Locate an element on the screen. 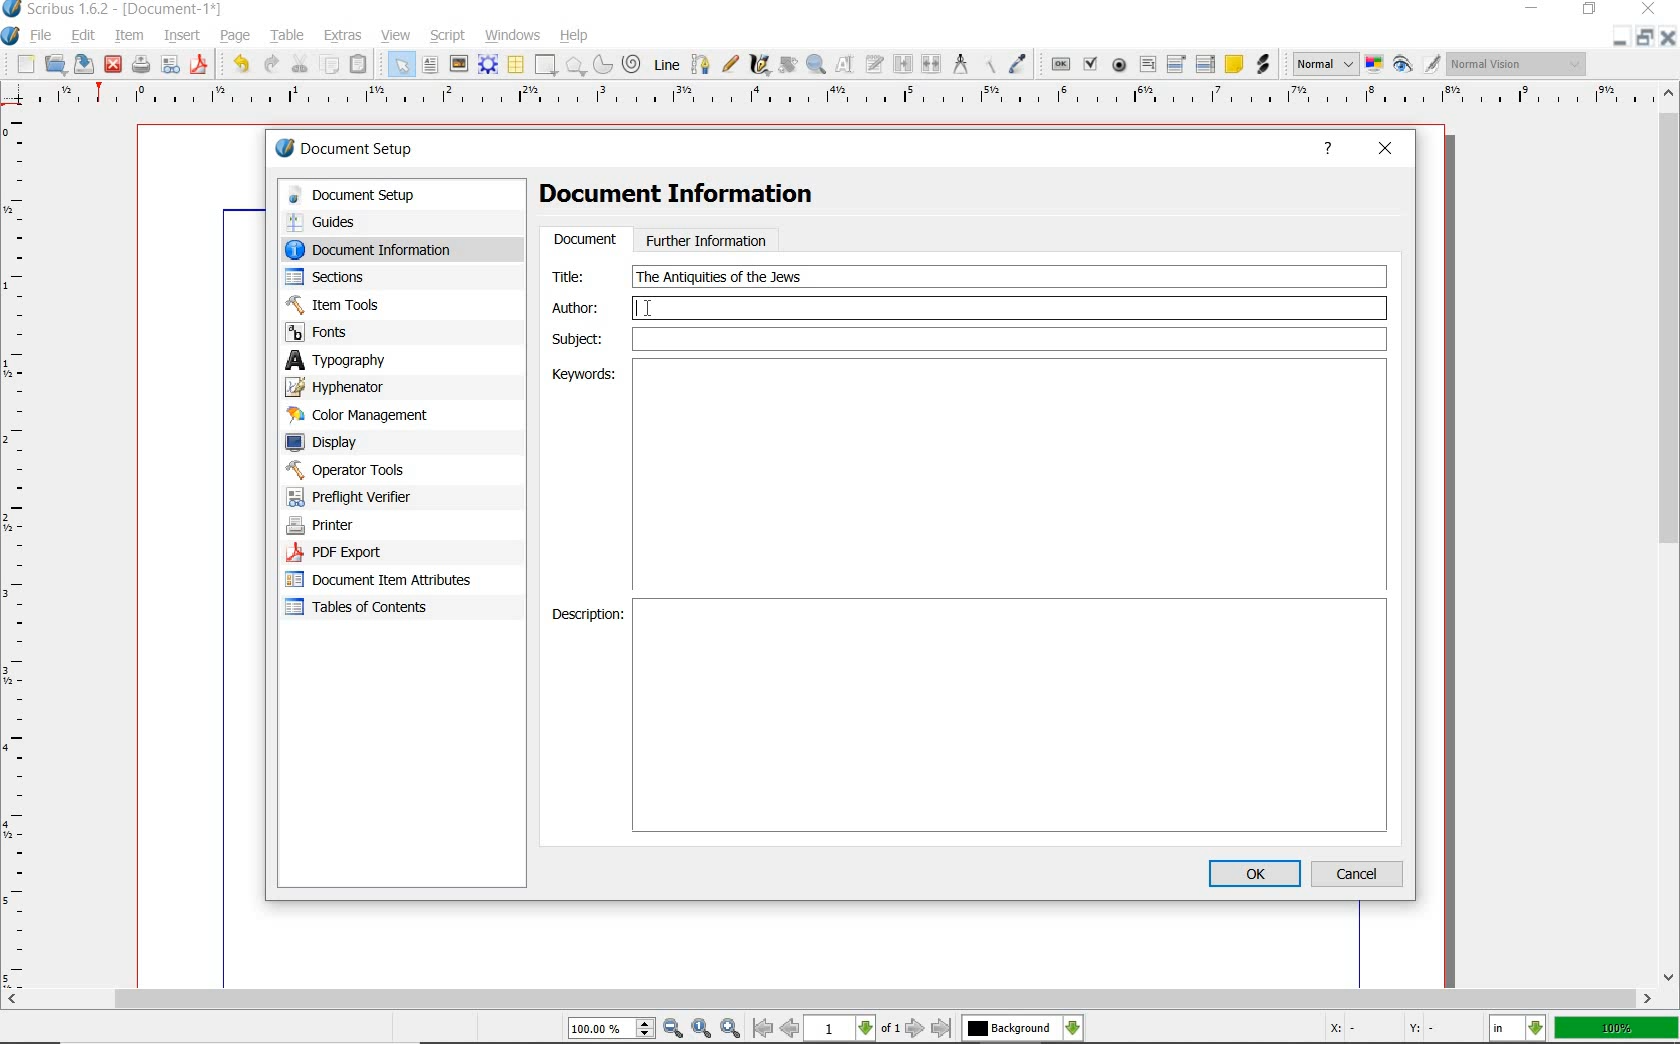 The height and width of the screenshot is (1044, 1680). select the current unit is located at coordinates (1517, 1028).